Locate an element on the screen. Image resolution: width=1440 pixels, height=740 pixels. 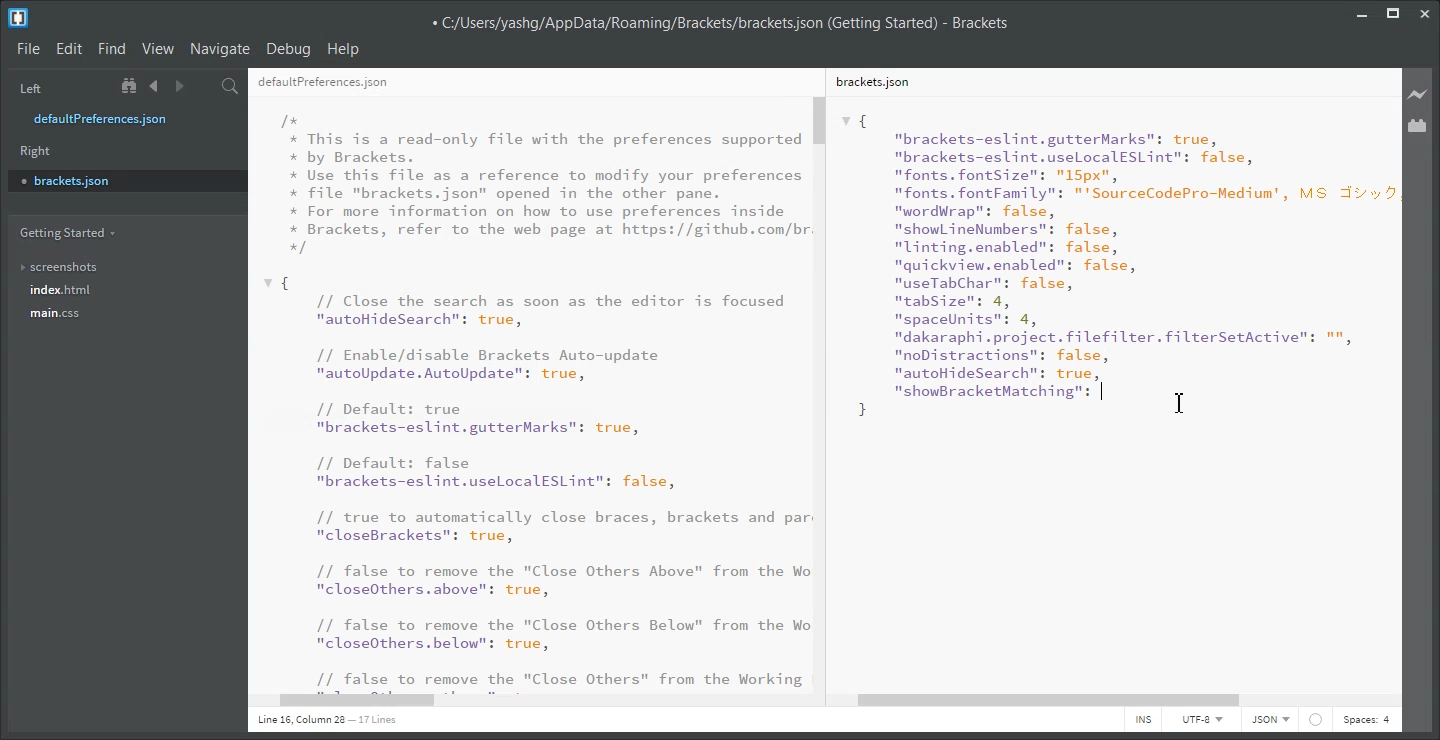
Minimize is located at coordinates (1362, 11).